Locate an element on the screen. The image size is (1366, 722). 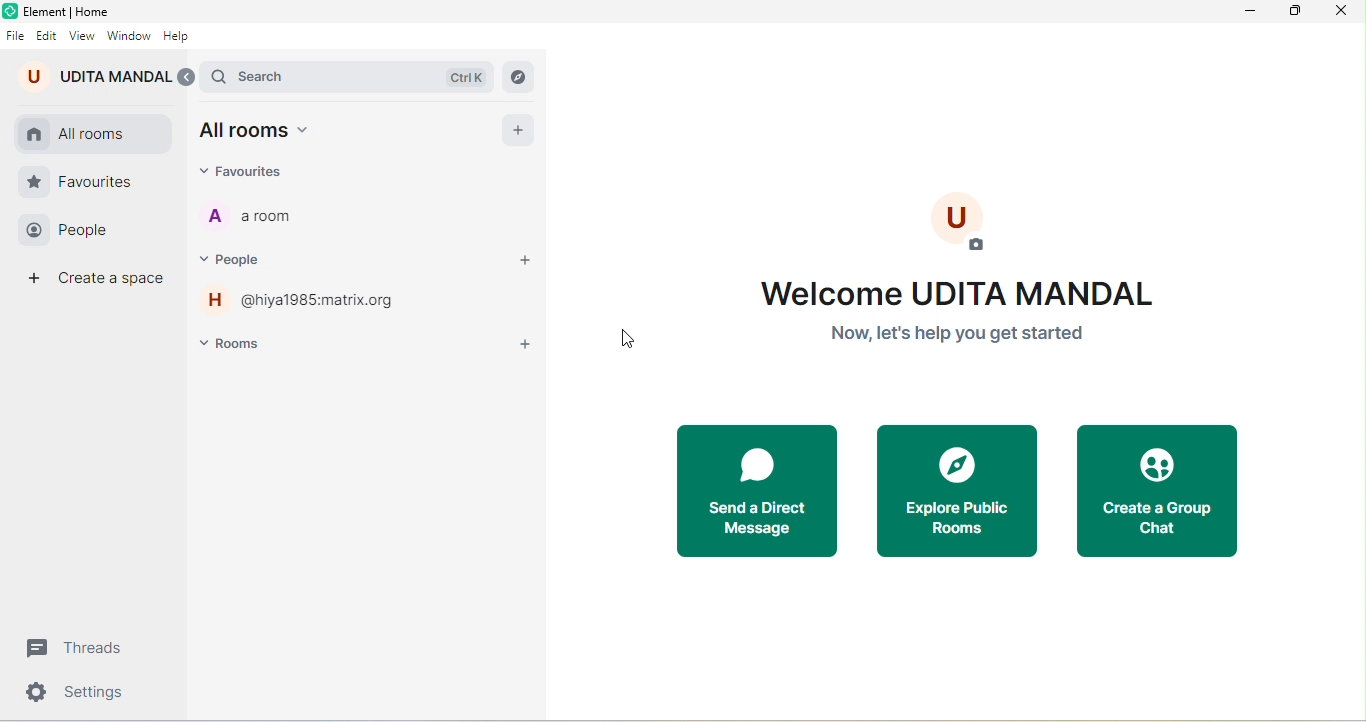
help is located at coordinates (178, 37).